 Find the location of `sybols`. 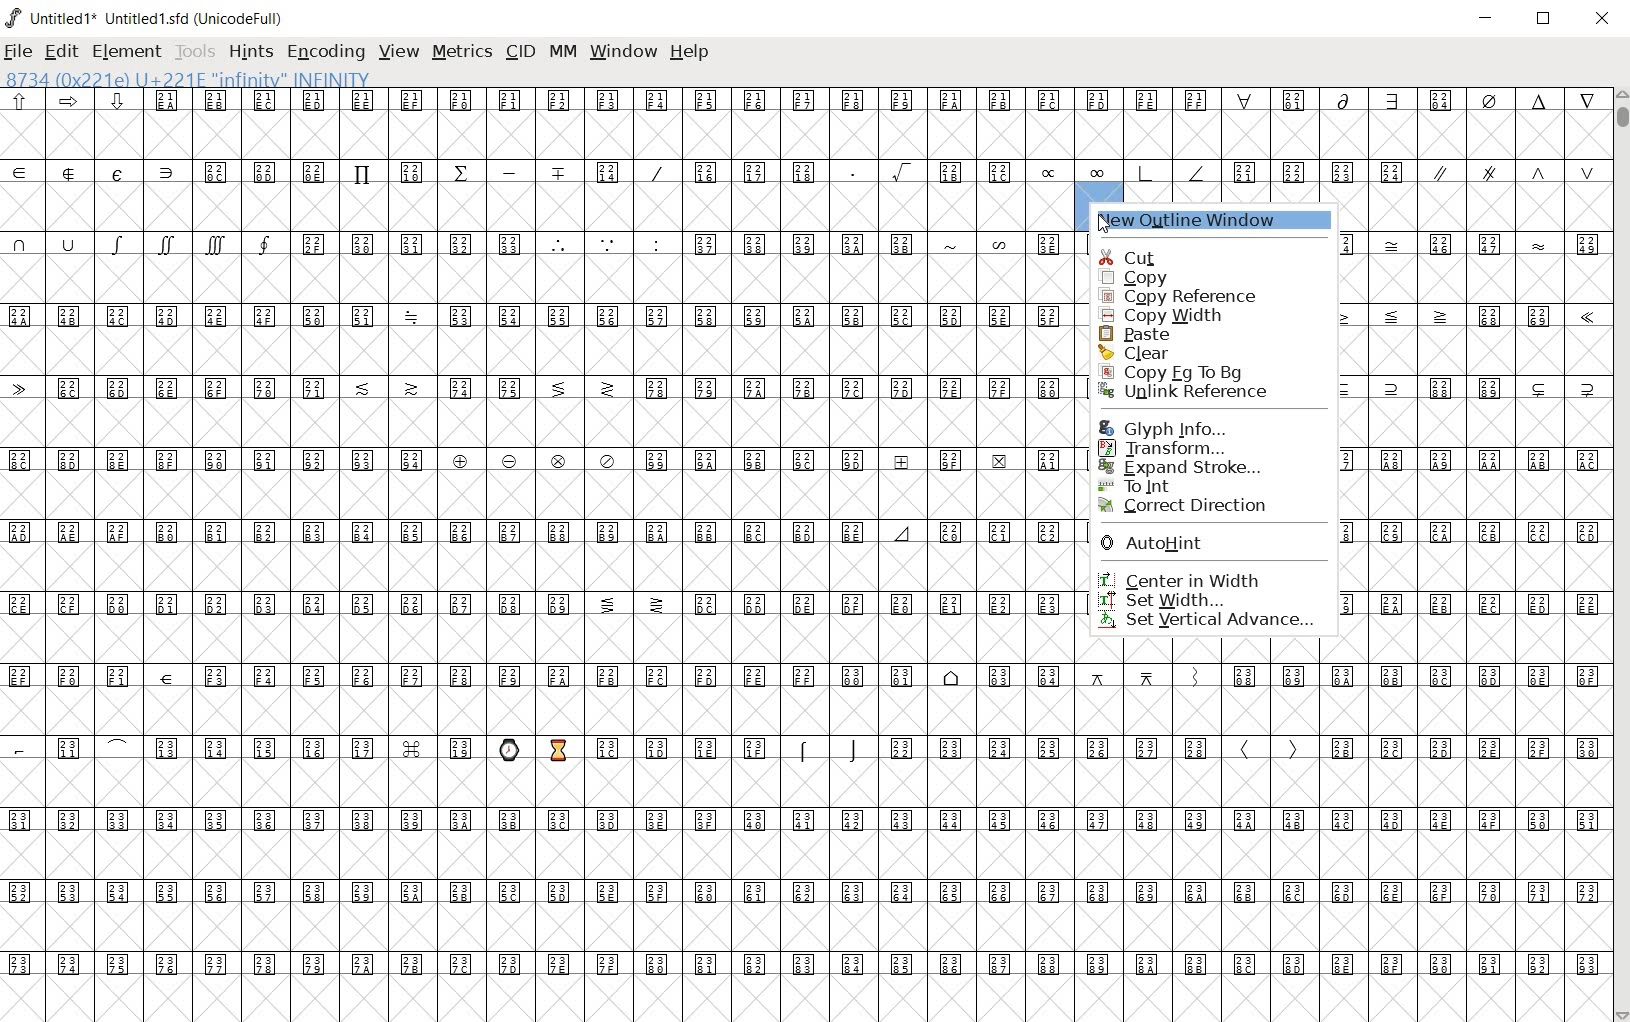

sybols is located at coordinates (76, 100).